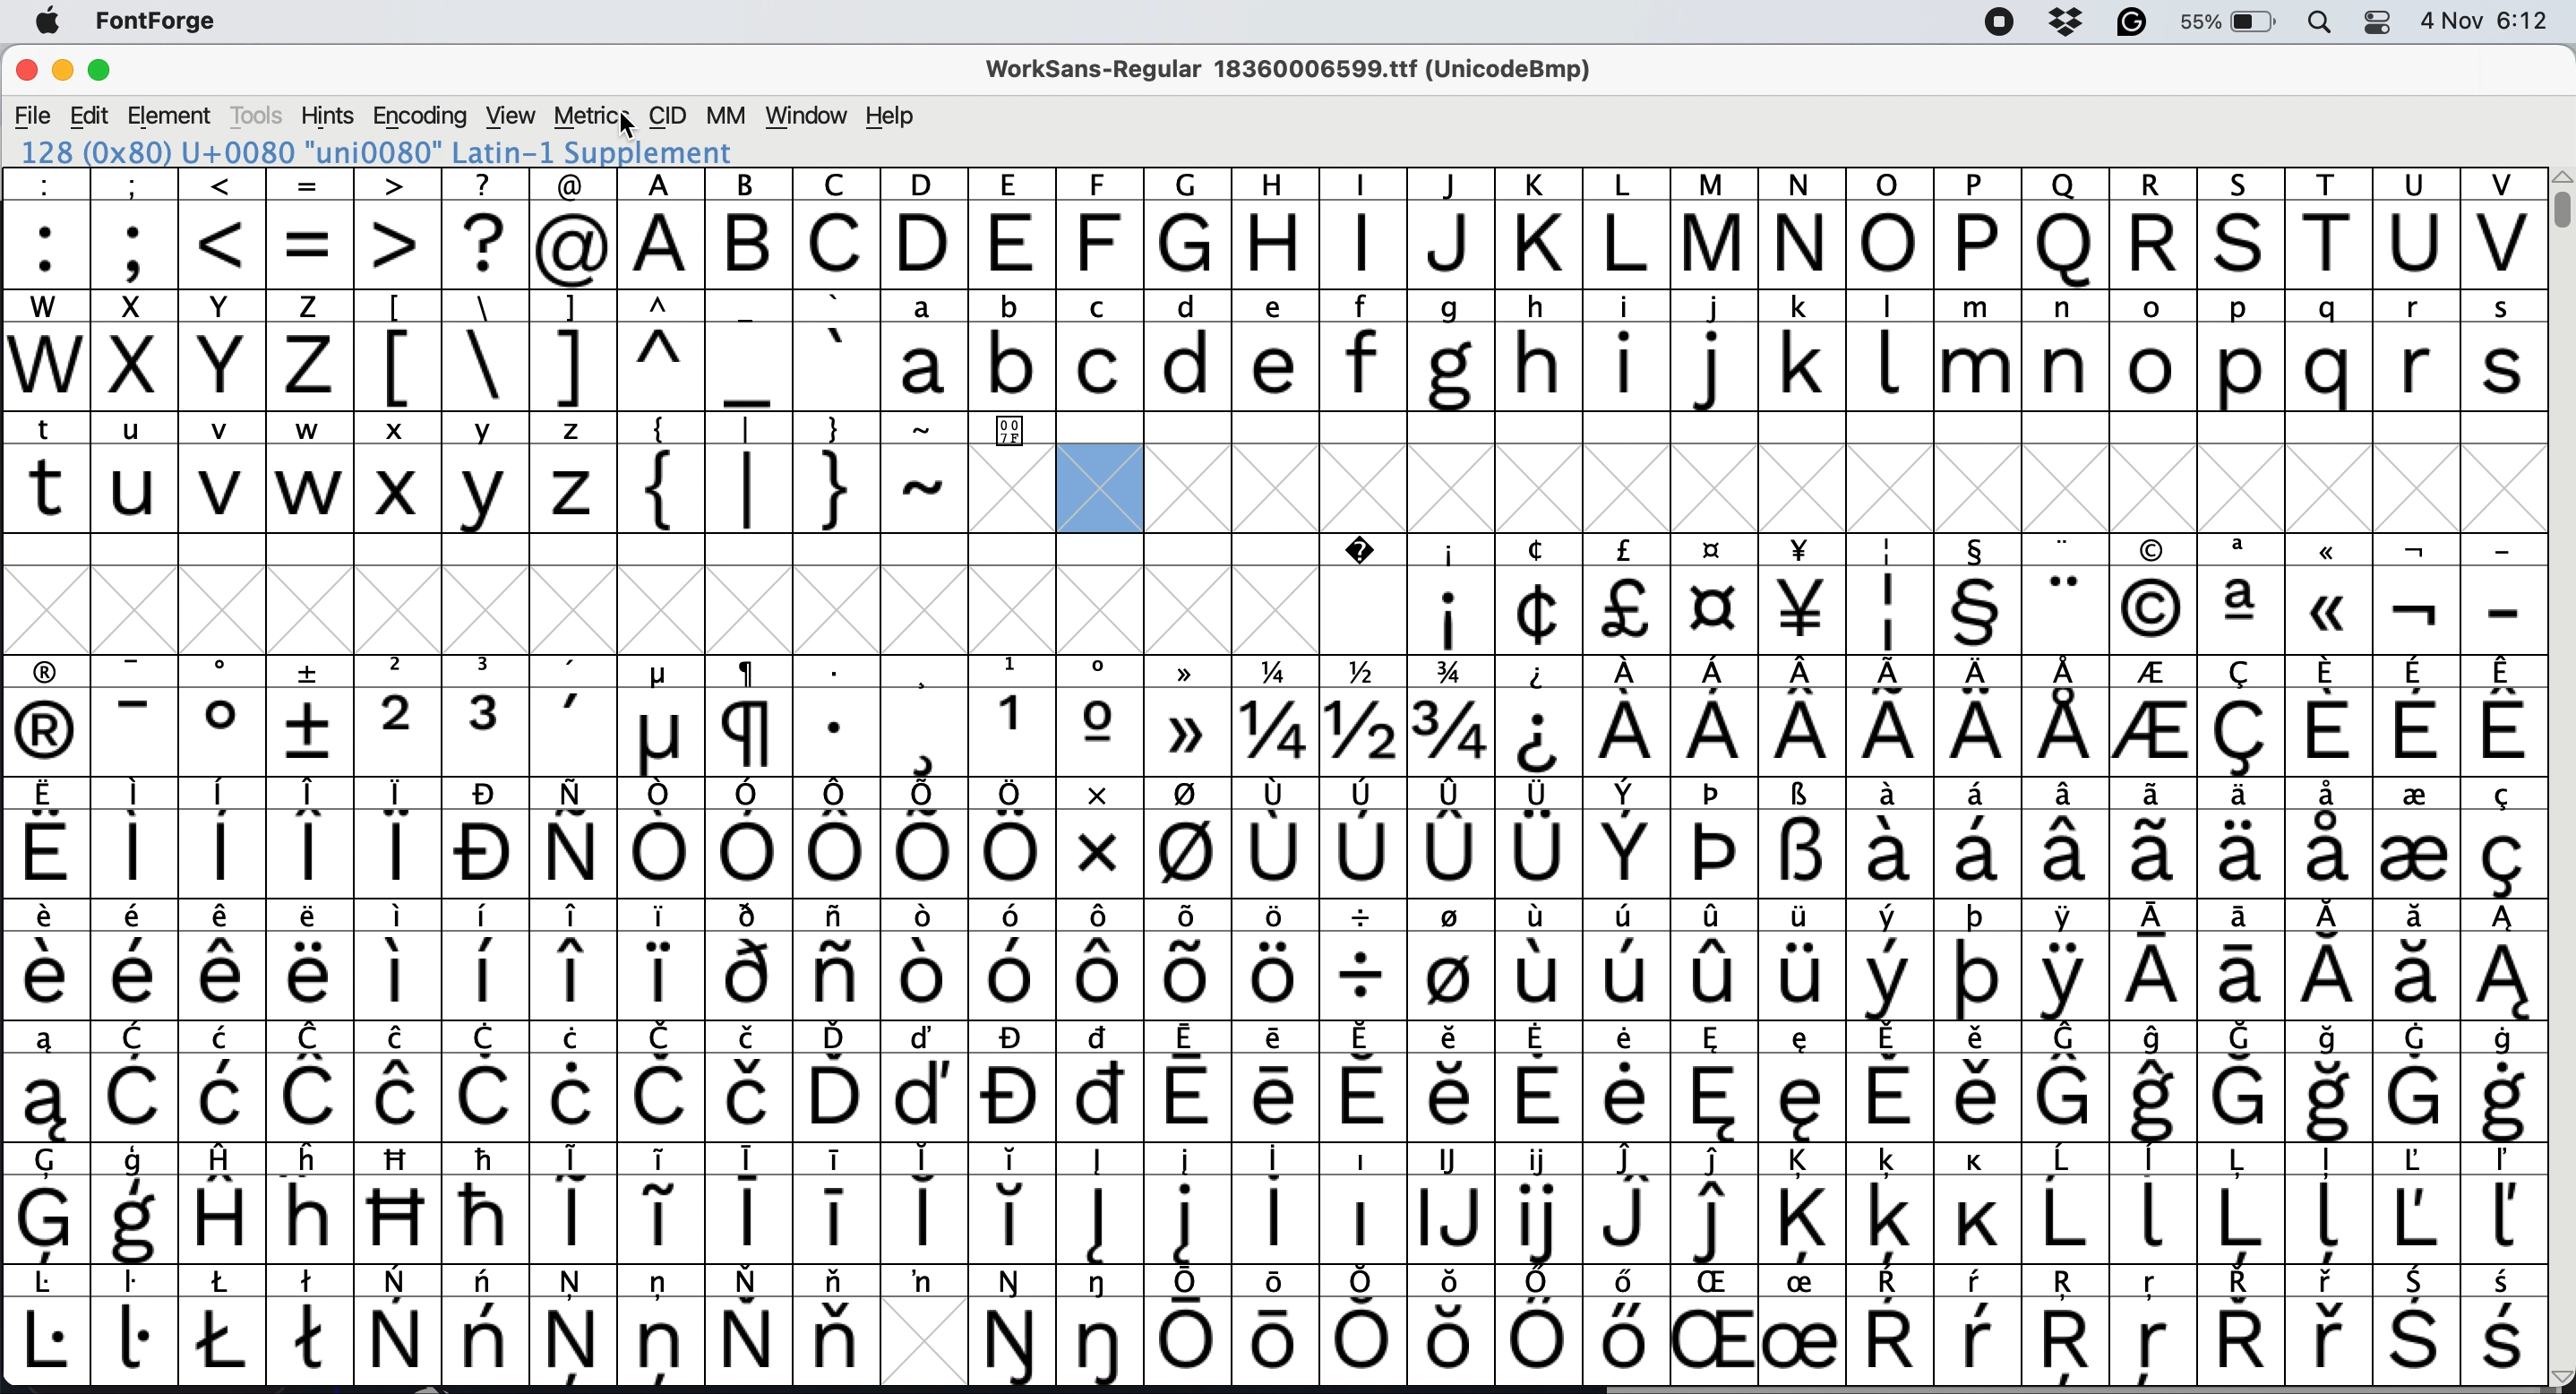 The height and width of the screenshot is (1394, 2576). Describe the element at coordinates (744, 484) in the screenshot. I see `special characters` at that location.